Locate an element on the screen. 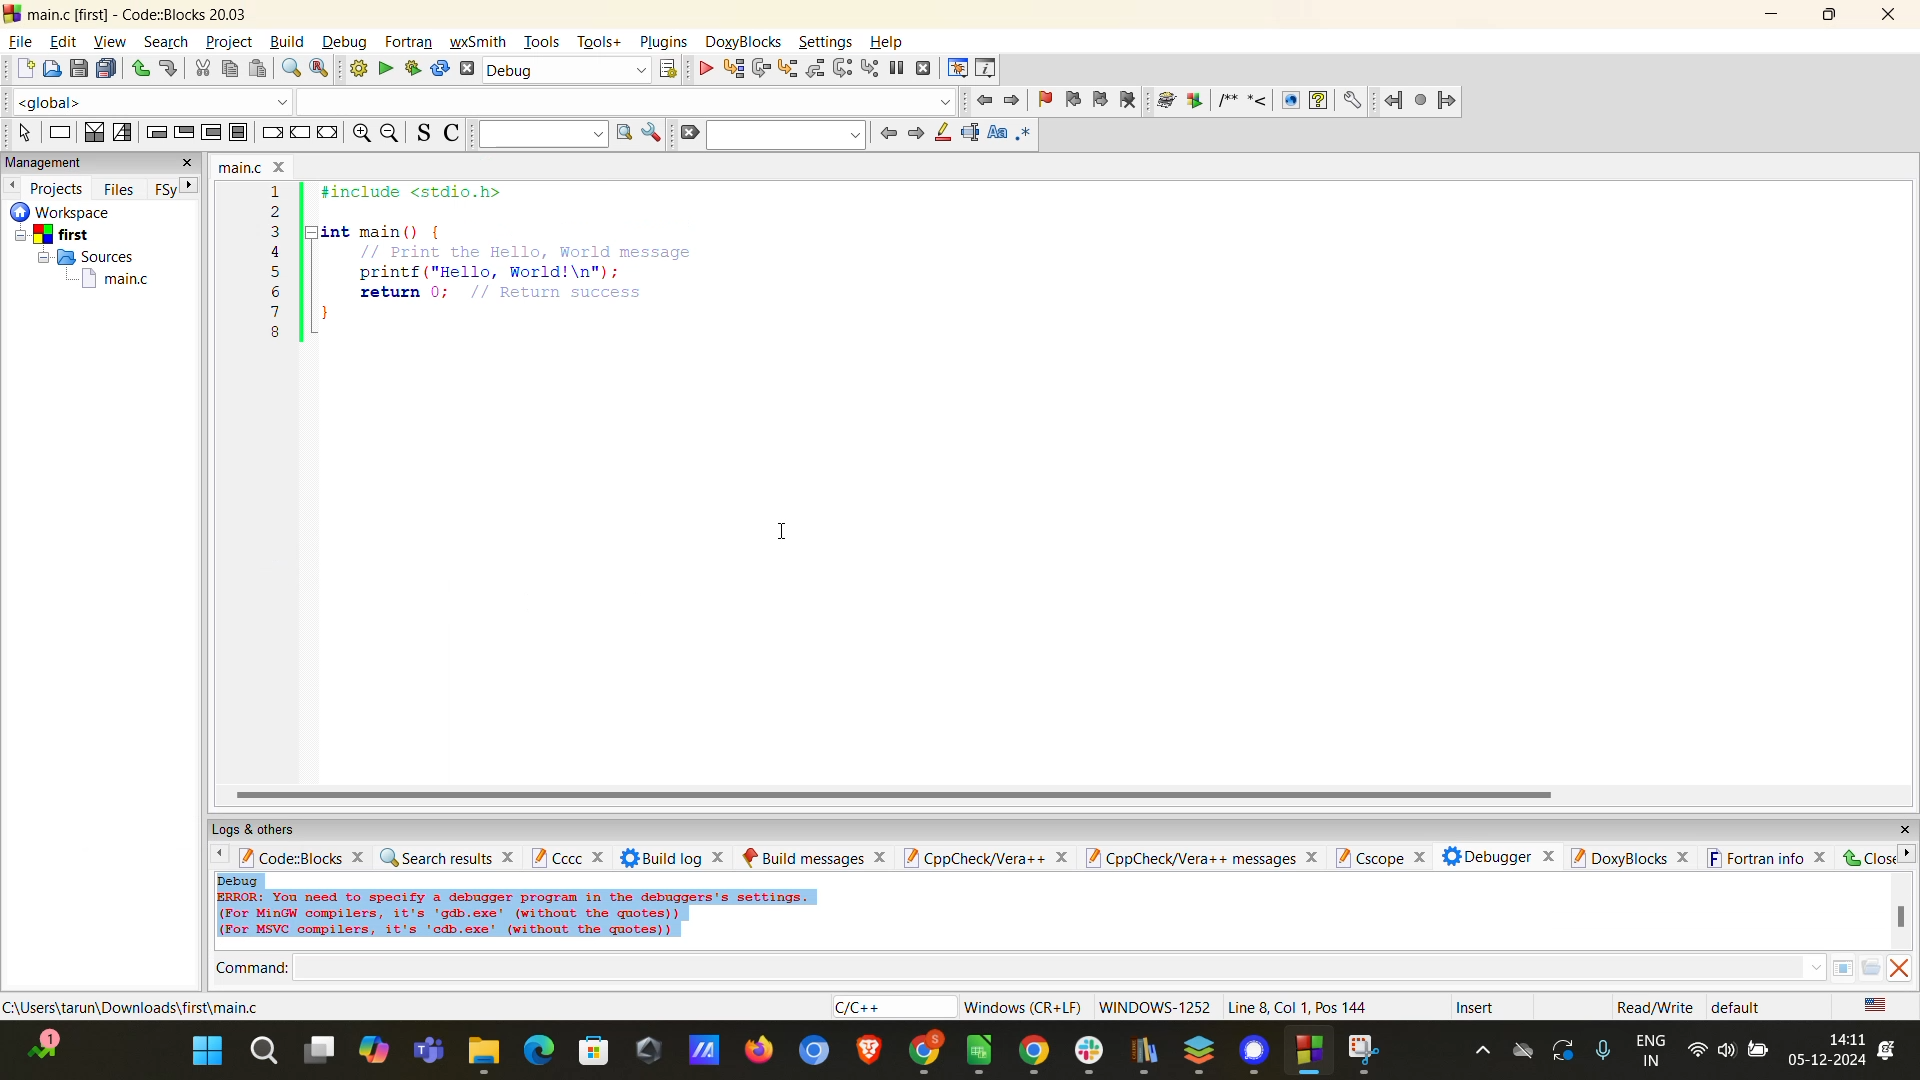  select is located at coordinates (18, 136).